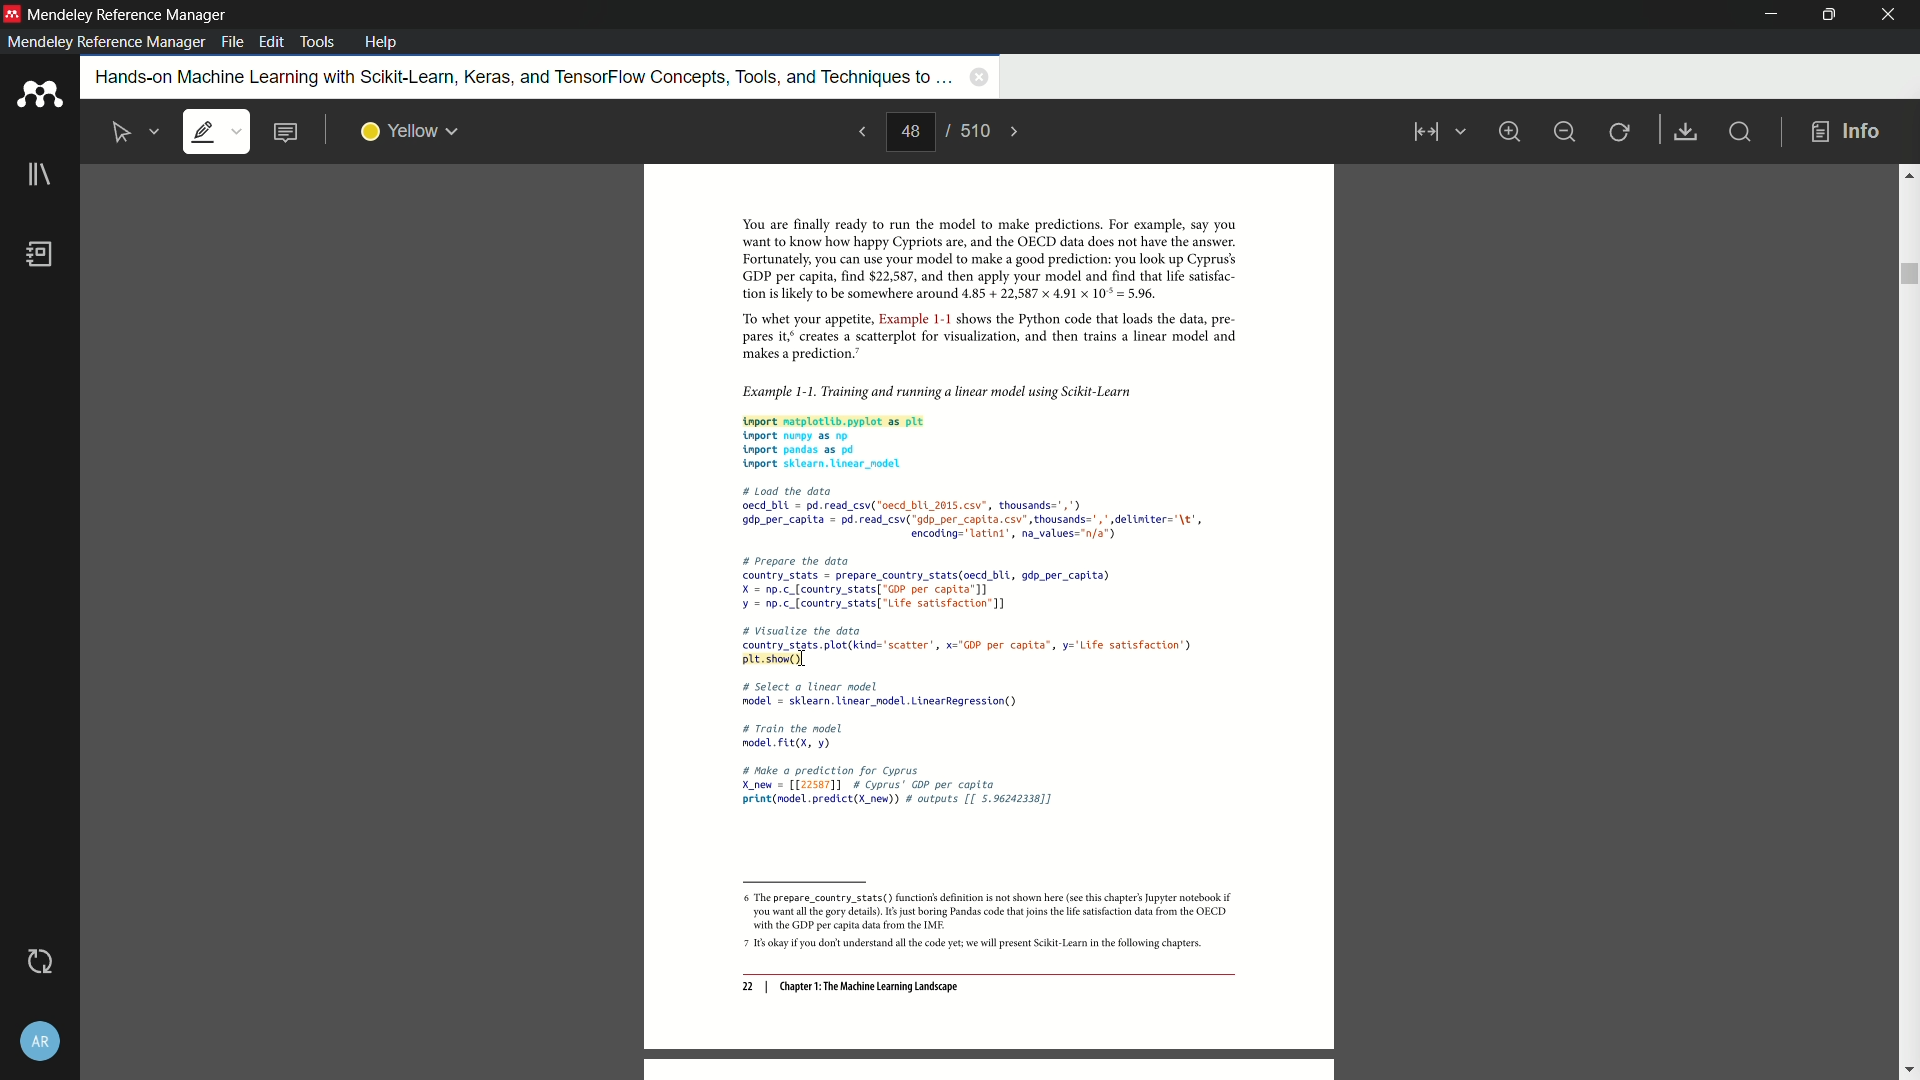 Image resolution: width=1920 pixels, height=1080 pixels. I want to click on file menu, so click(232, 42).